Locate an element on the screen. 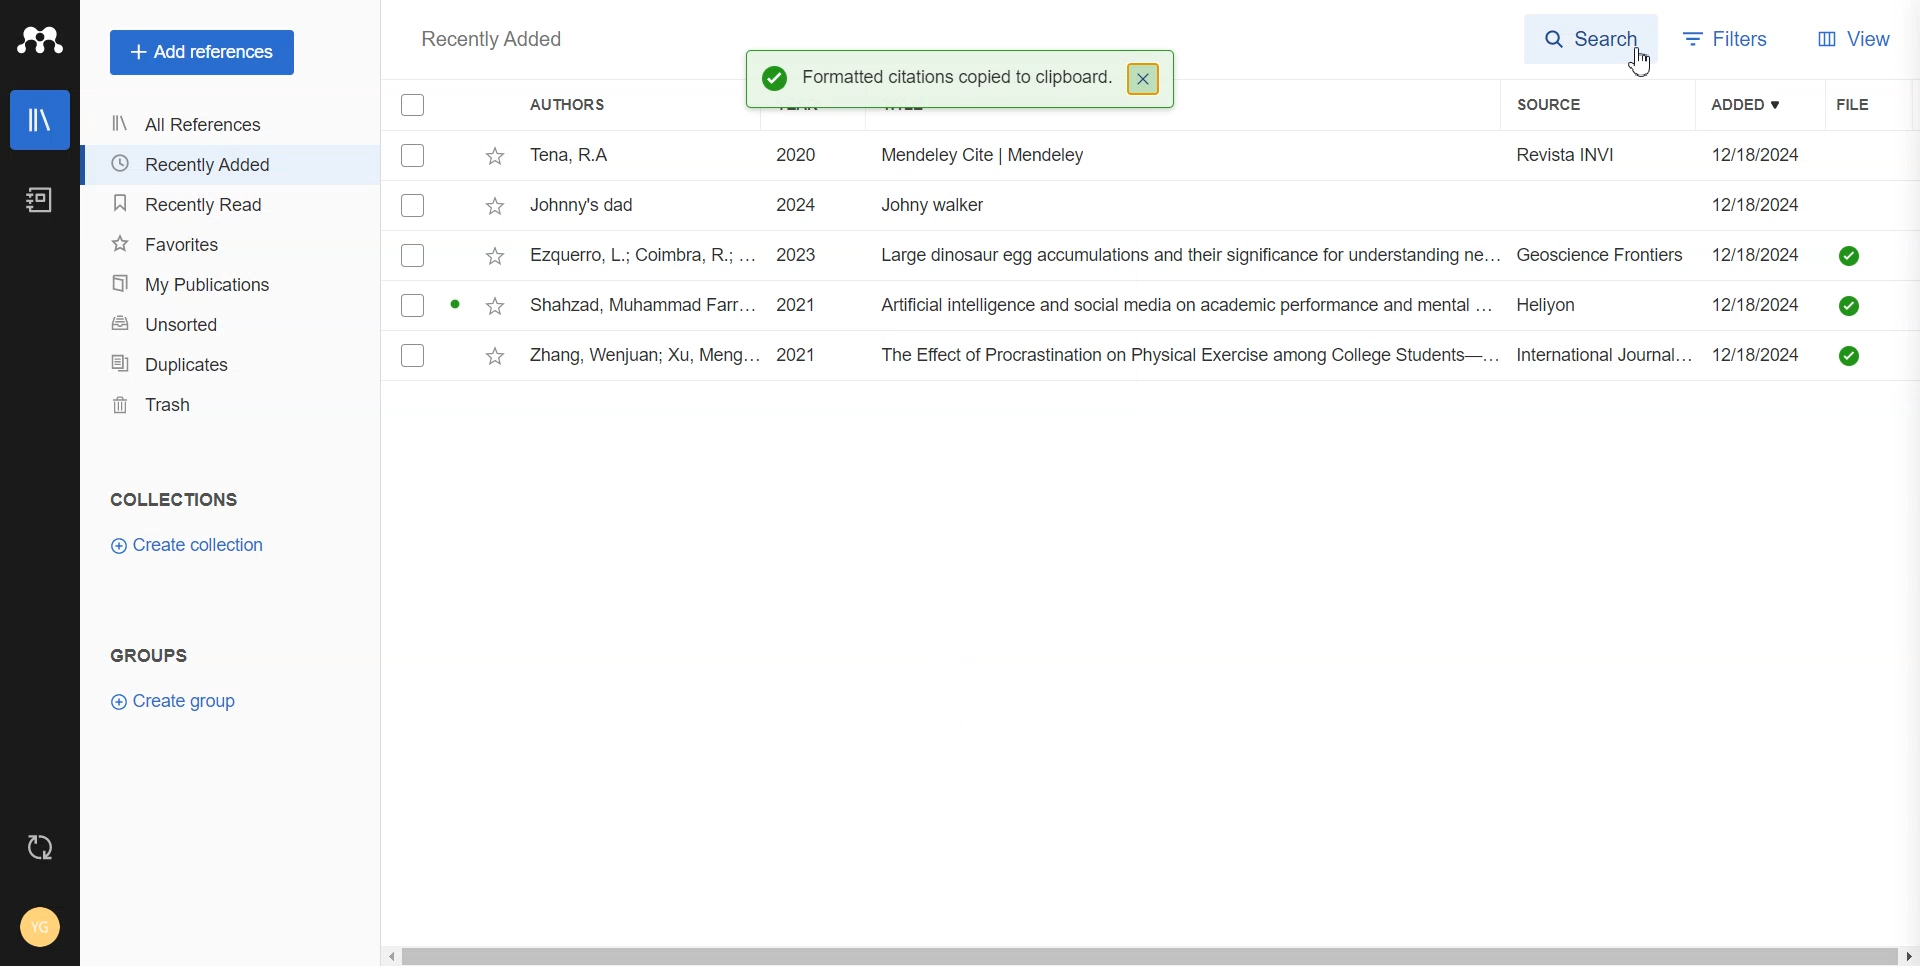 This screenshot has height=966, width=1920. Checkbox is located at coordinates (413, 356).